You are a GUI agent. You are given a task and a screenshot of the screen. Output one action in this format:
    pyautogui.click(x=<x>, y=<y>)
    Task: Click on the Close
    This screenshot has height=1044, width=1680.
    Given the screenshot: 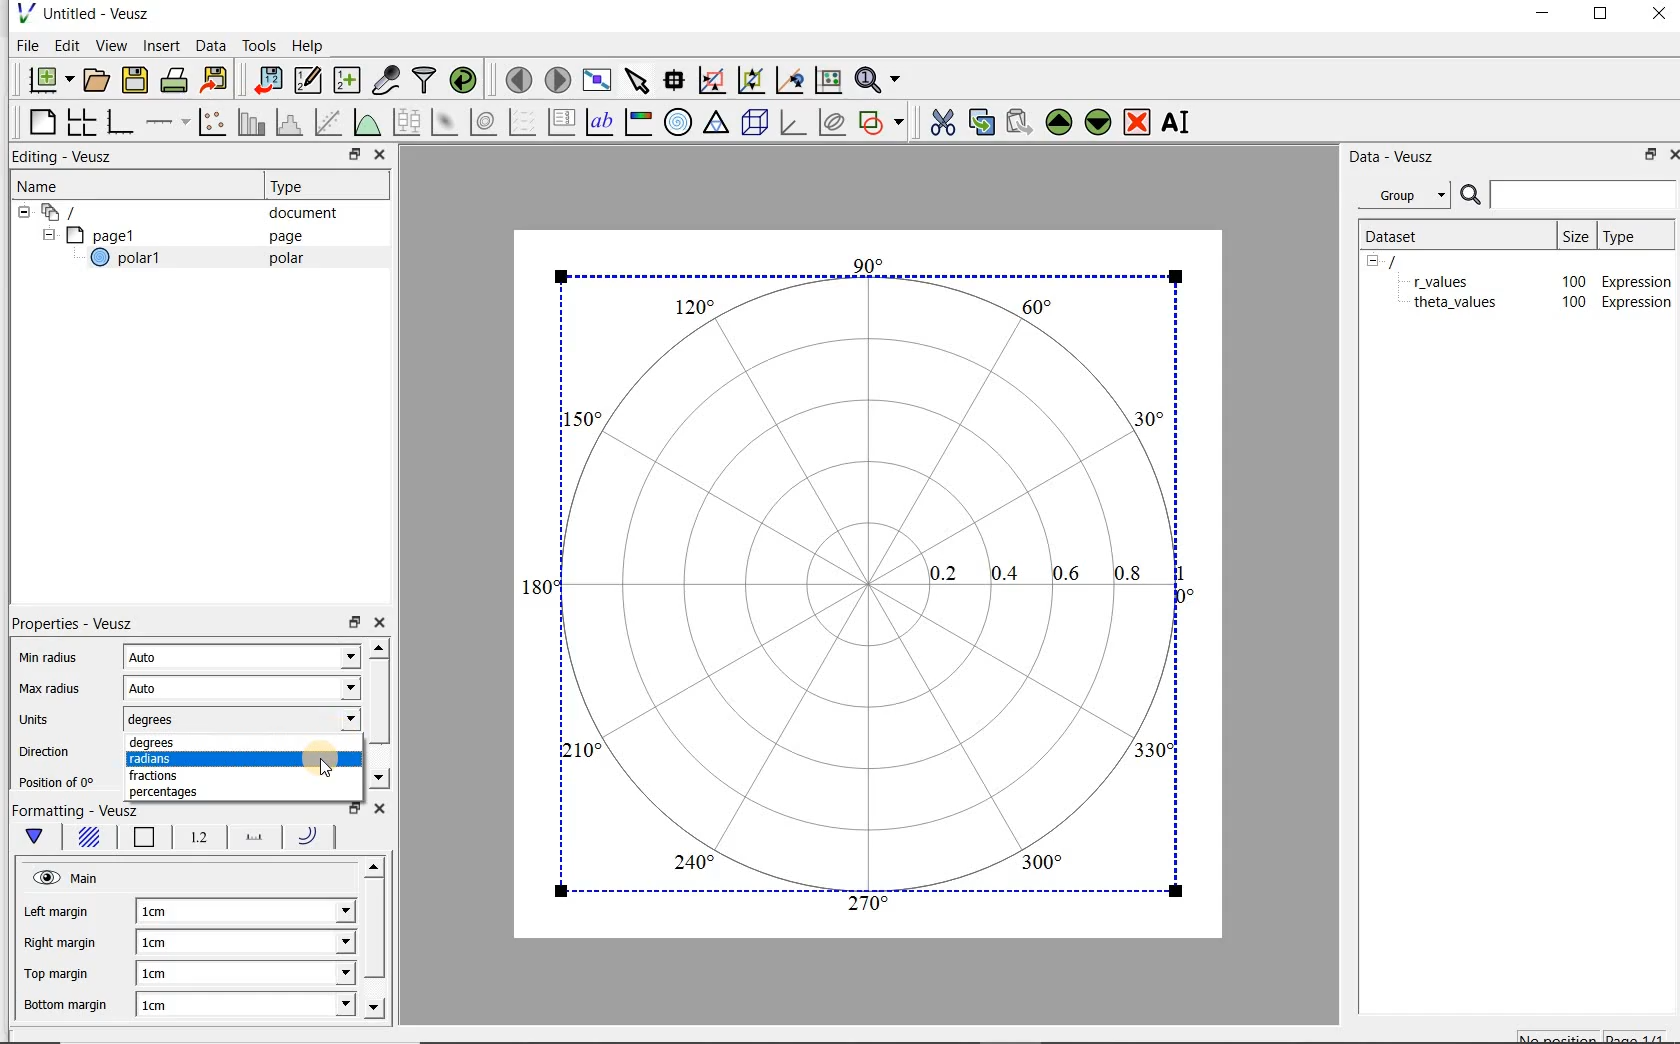 What is the action you would take?
    pyautogui.click(x=1657, y=17)
    